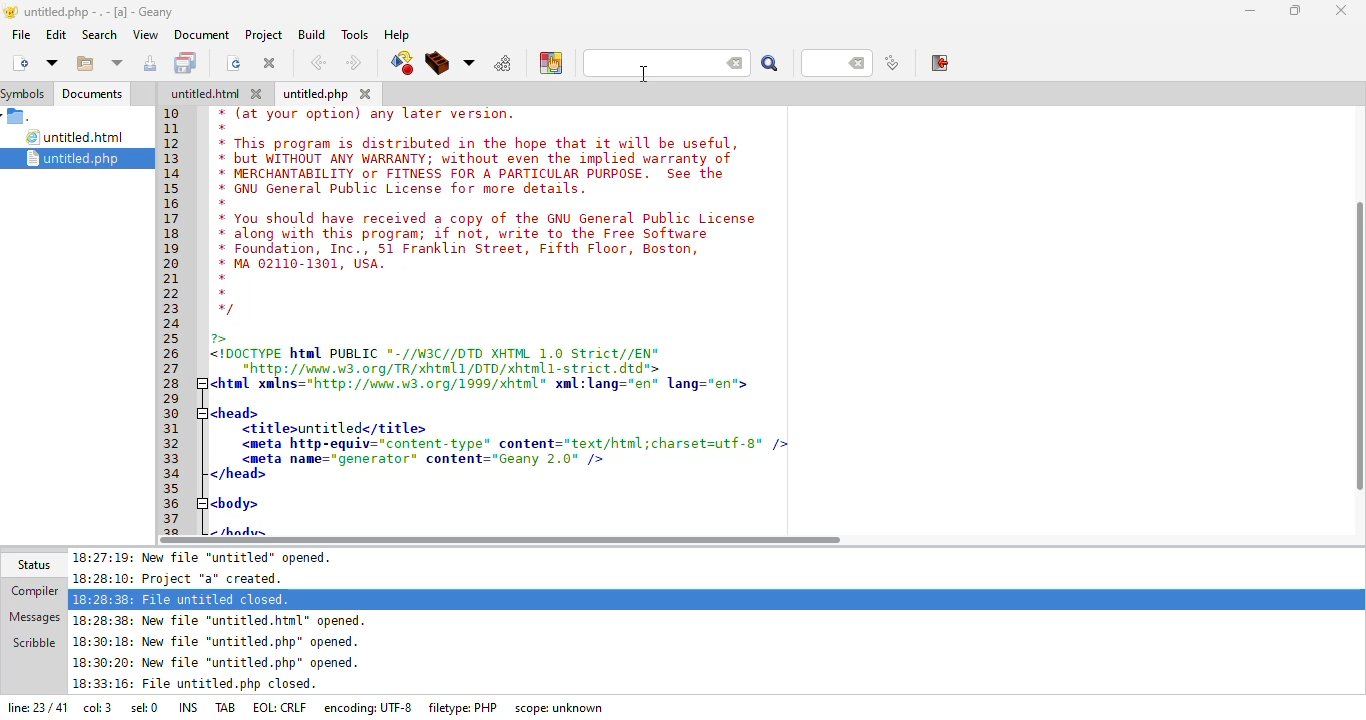  I want to click on </head>, so click(238, 475).